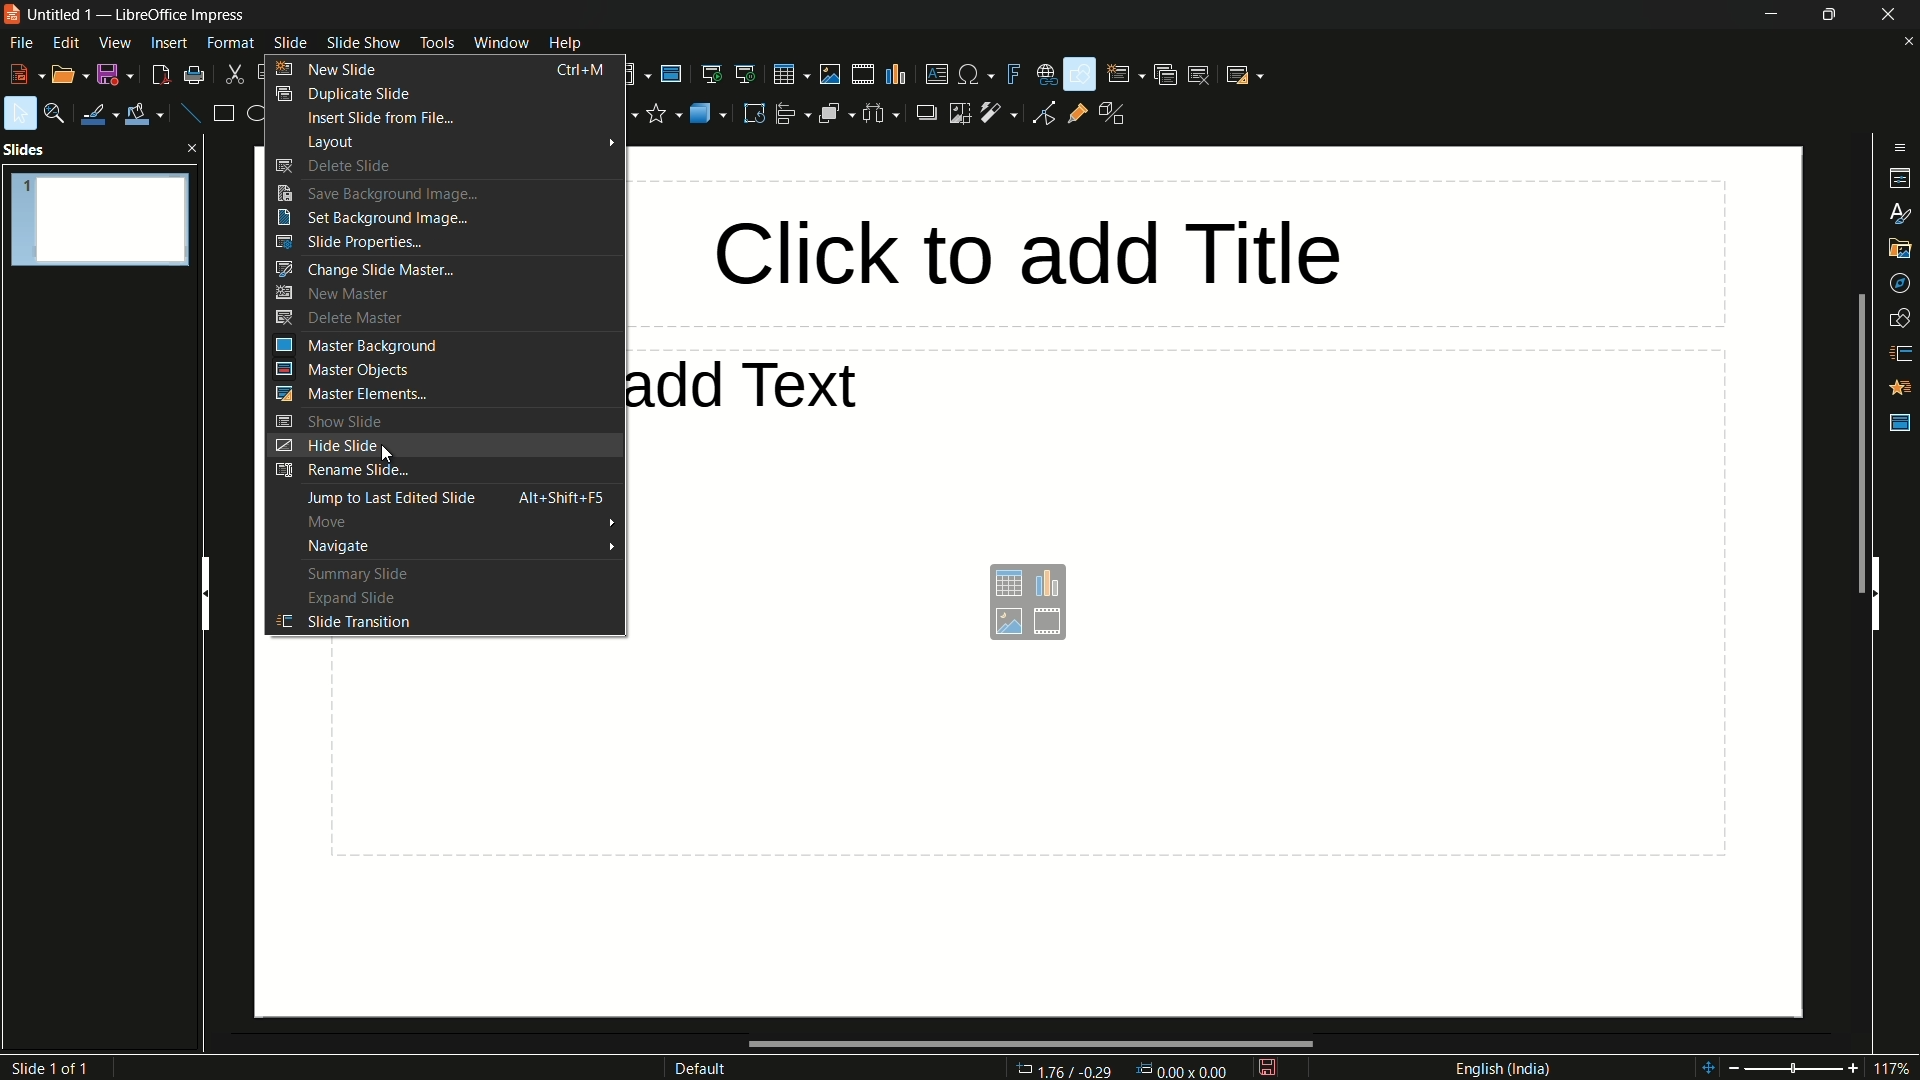 The image size is (1920, 1080). What do you see at coordinates (208, 596) in the screenshot?
I see `hide pane` at bounding box center [208, 596].